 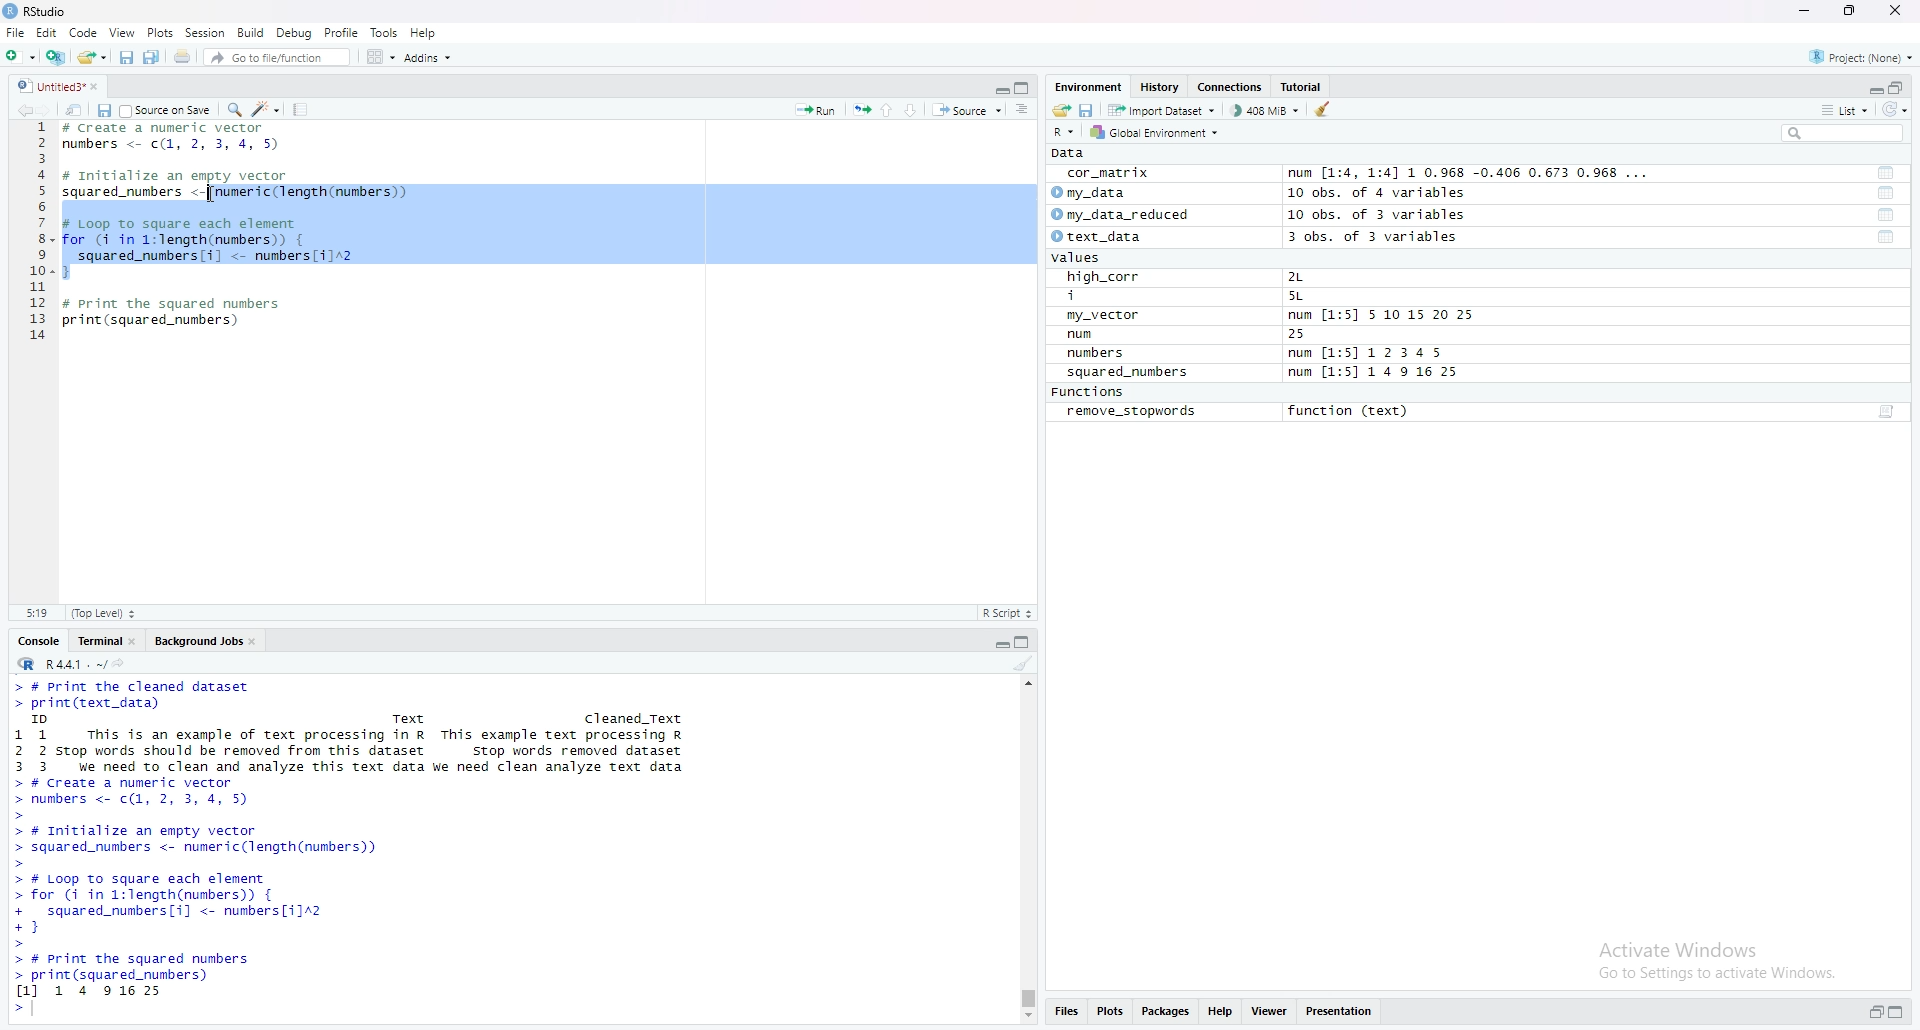 I want to click on © my_data, so click(x=1091, y=193).